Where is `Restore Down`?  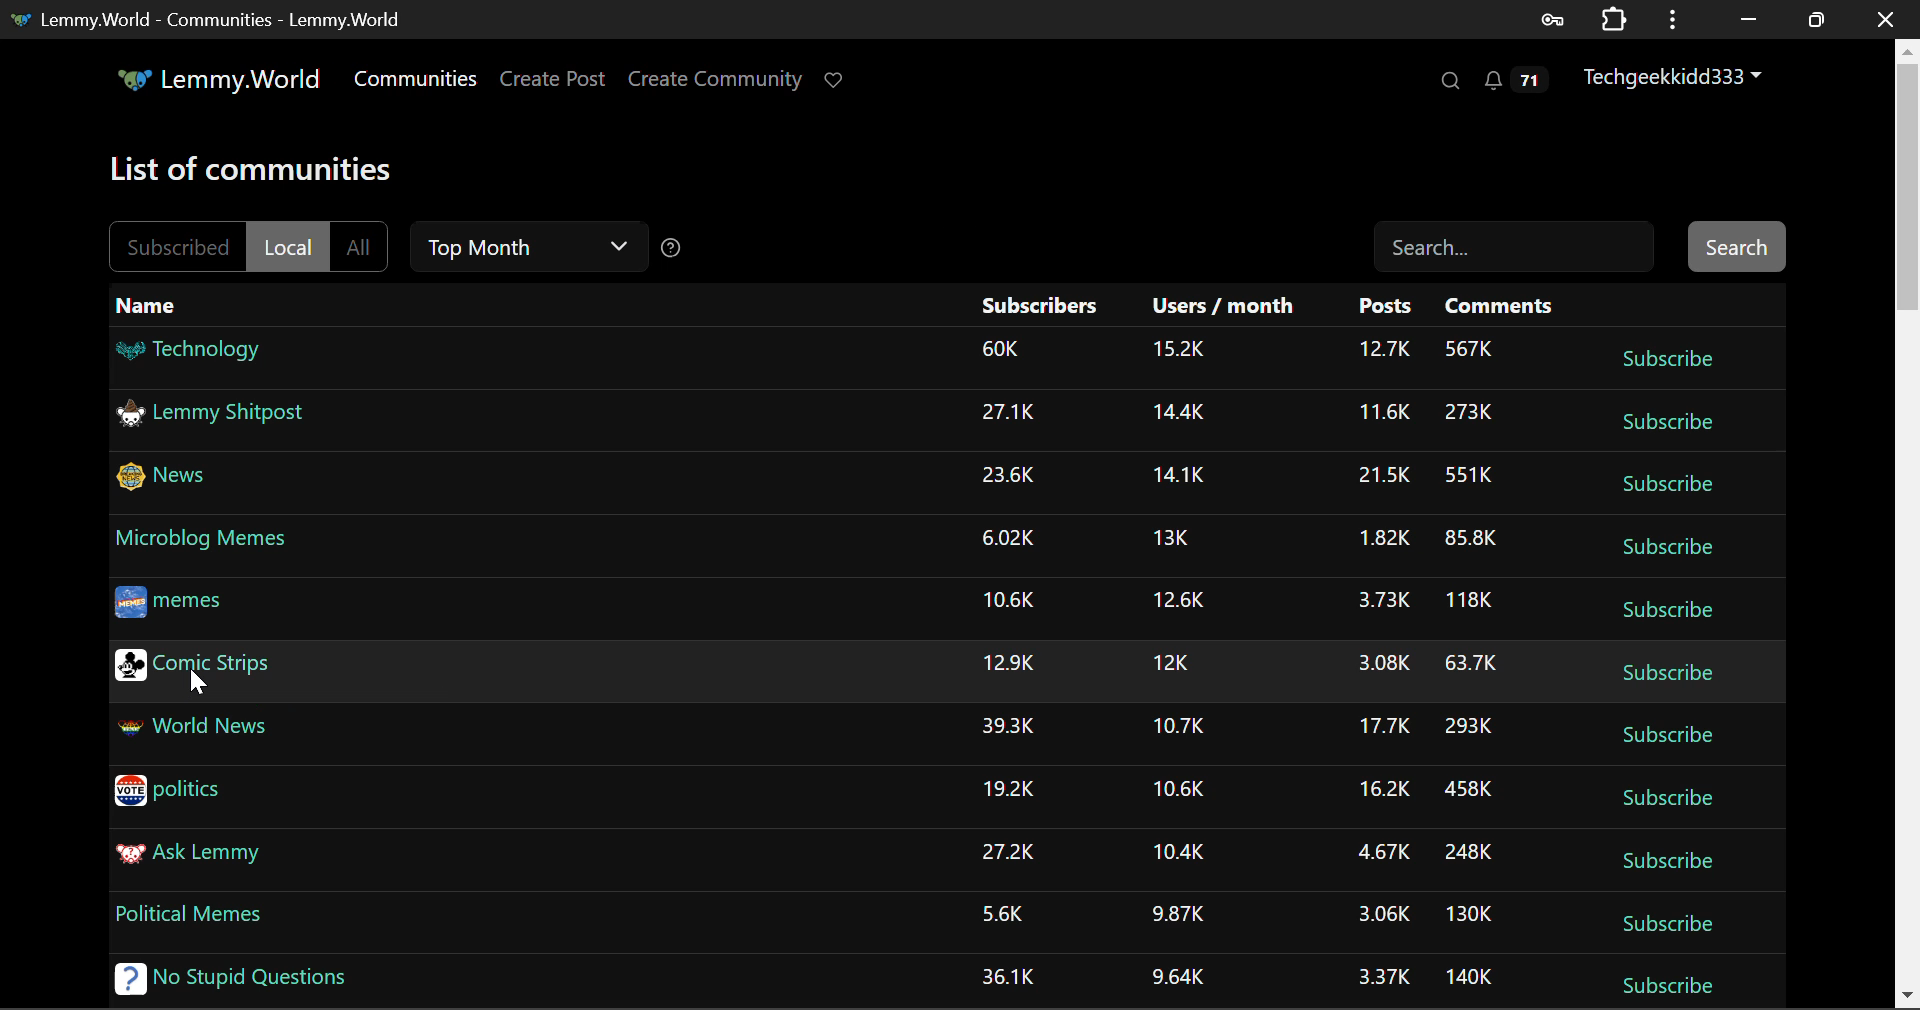 Restore Down is located at coordinates (1748, 18).